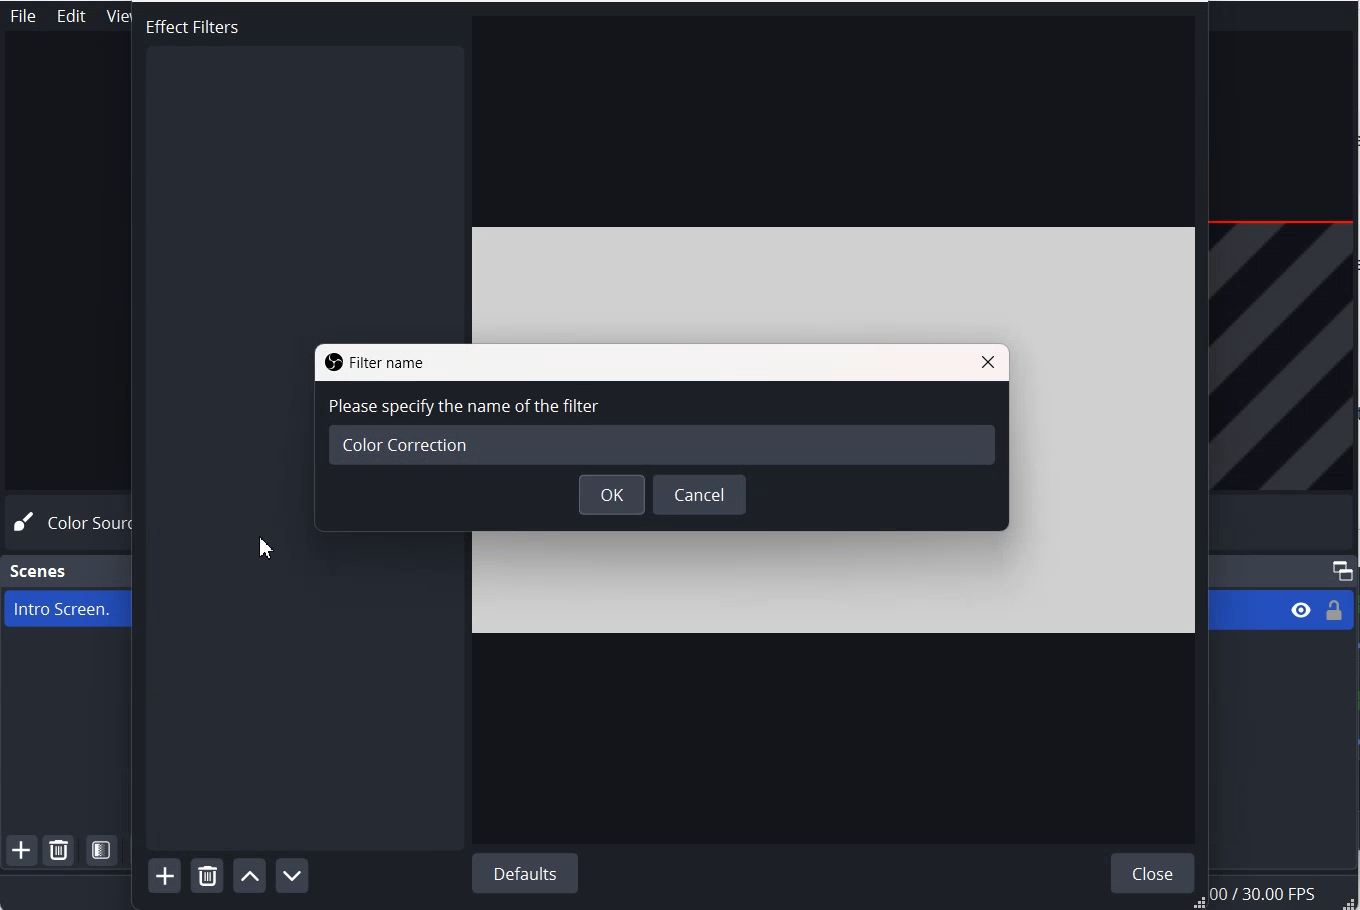 The width and height of the screenshot is (1360, 910). What do you see at coordinates (1334, 610) in the screenshot?
I see `Lock` at bounding box center [1334, 610].